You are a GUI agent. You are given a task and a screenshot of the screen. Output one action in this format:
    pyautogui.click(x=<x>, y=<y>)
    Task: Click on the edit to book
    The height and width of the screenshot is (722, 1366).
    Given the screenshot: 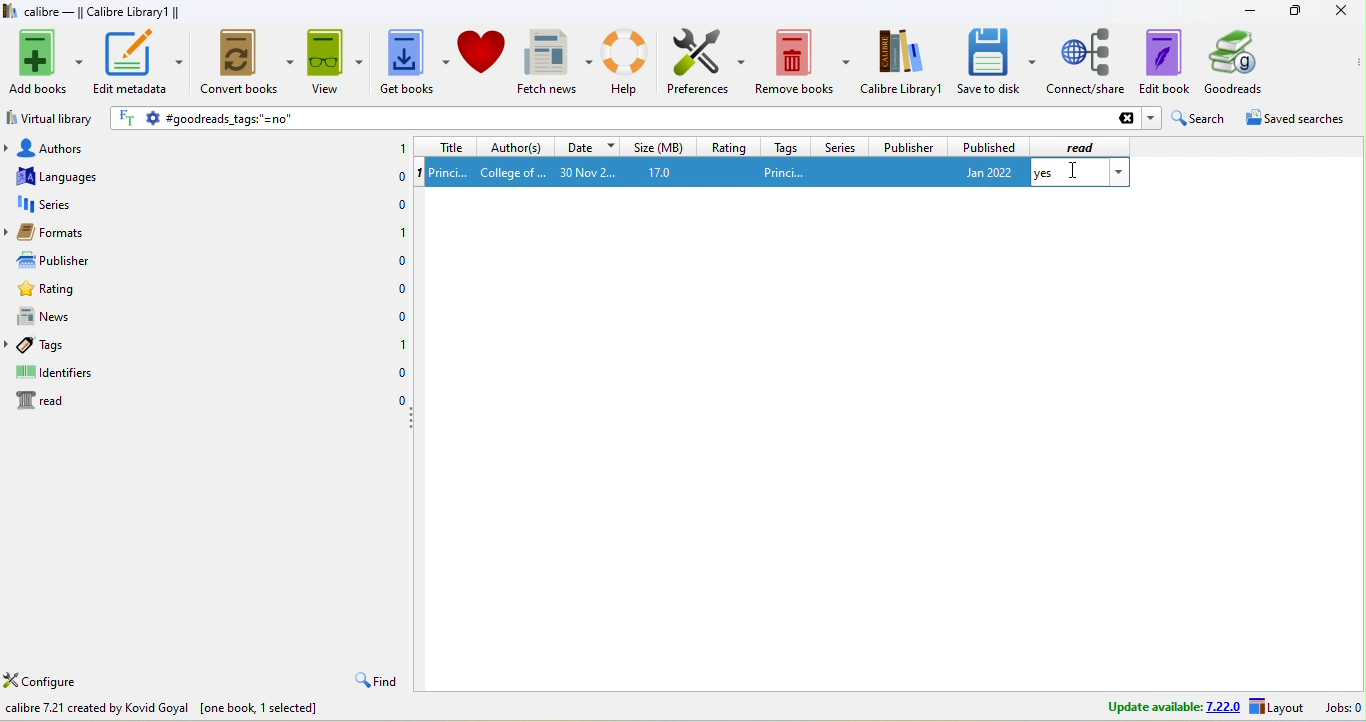 What is the action you would take?
    pyautogui.click(x=1164, y=62)
    